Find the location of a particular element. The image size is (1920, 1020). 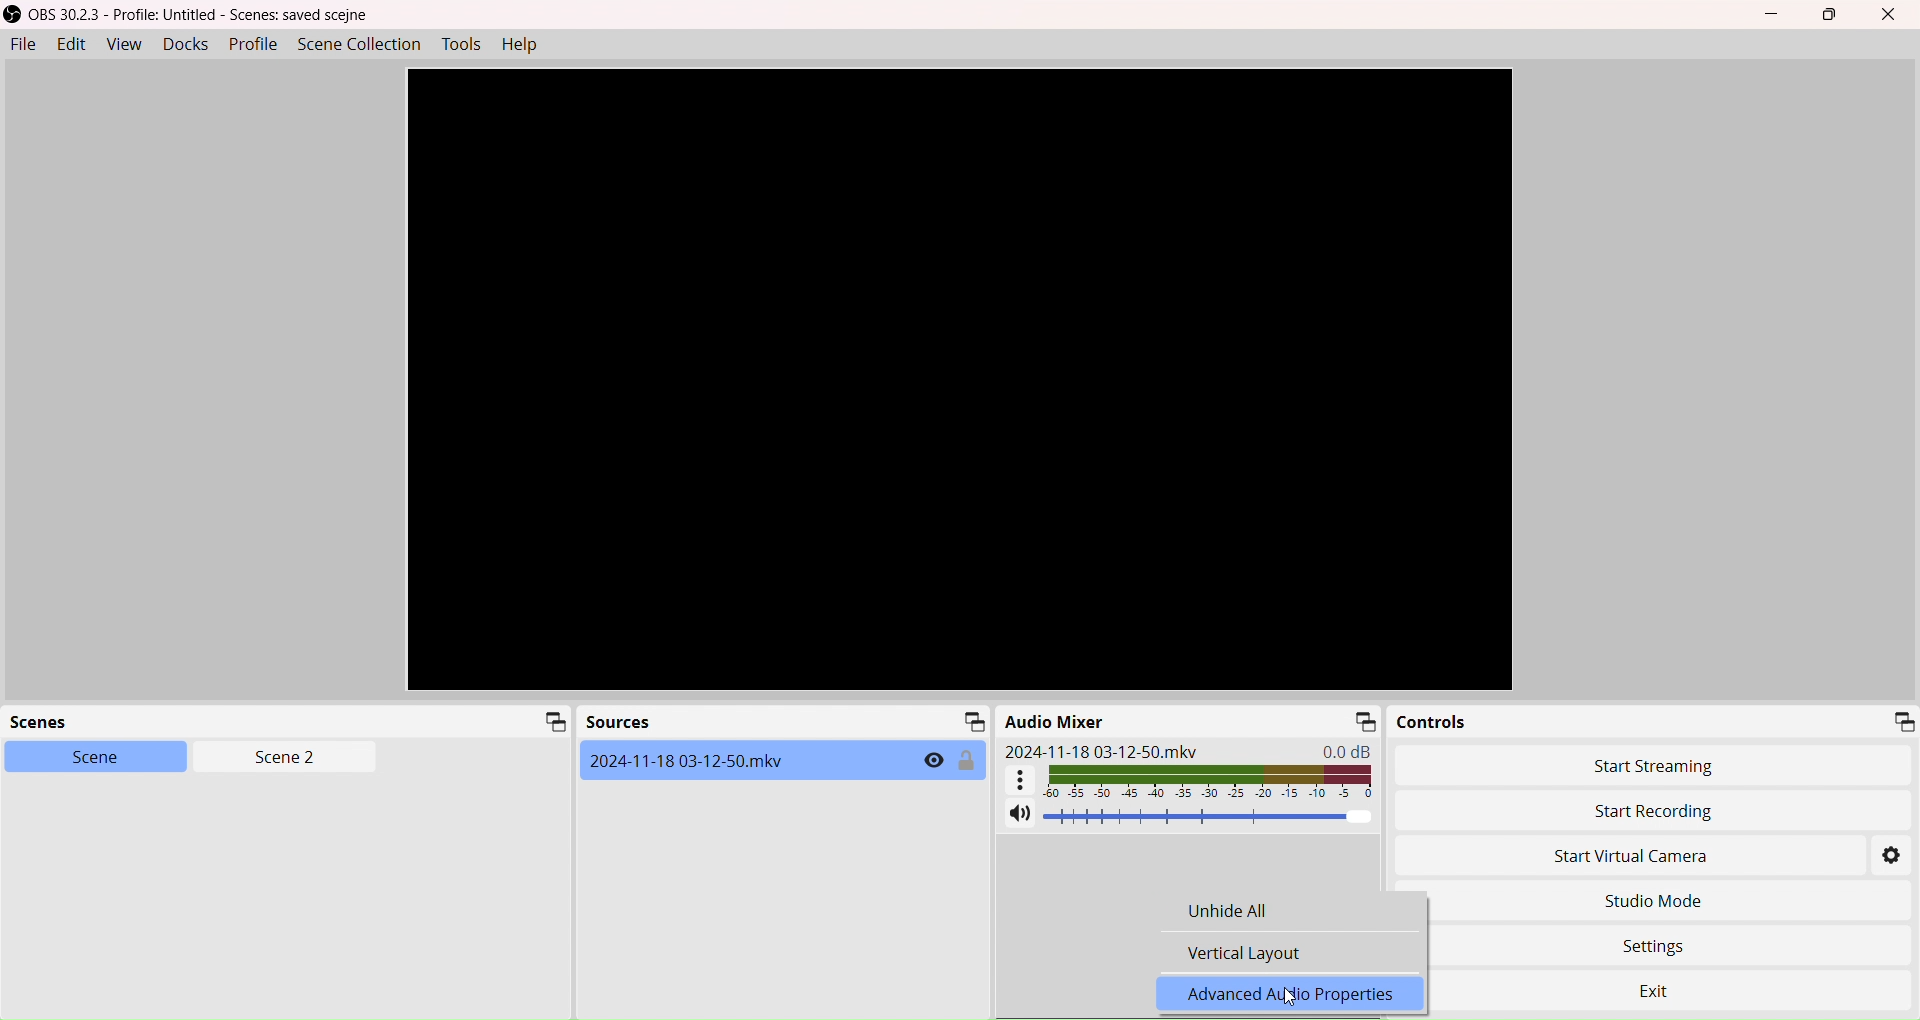

Expand is located at coordinates (1363, 721).